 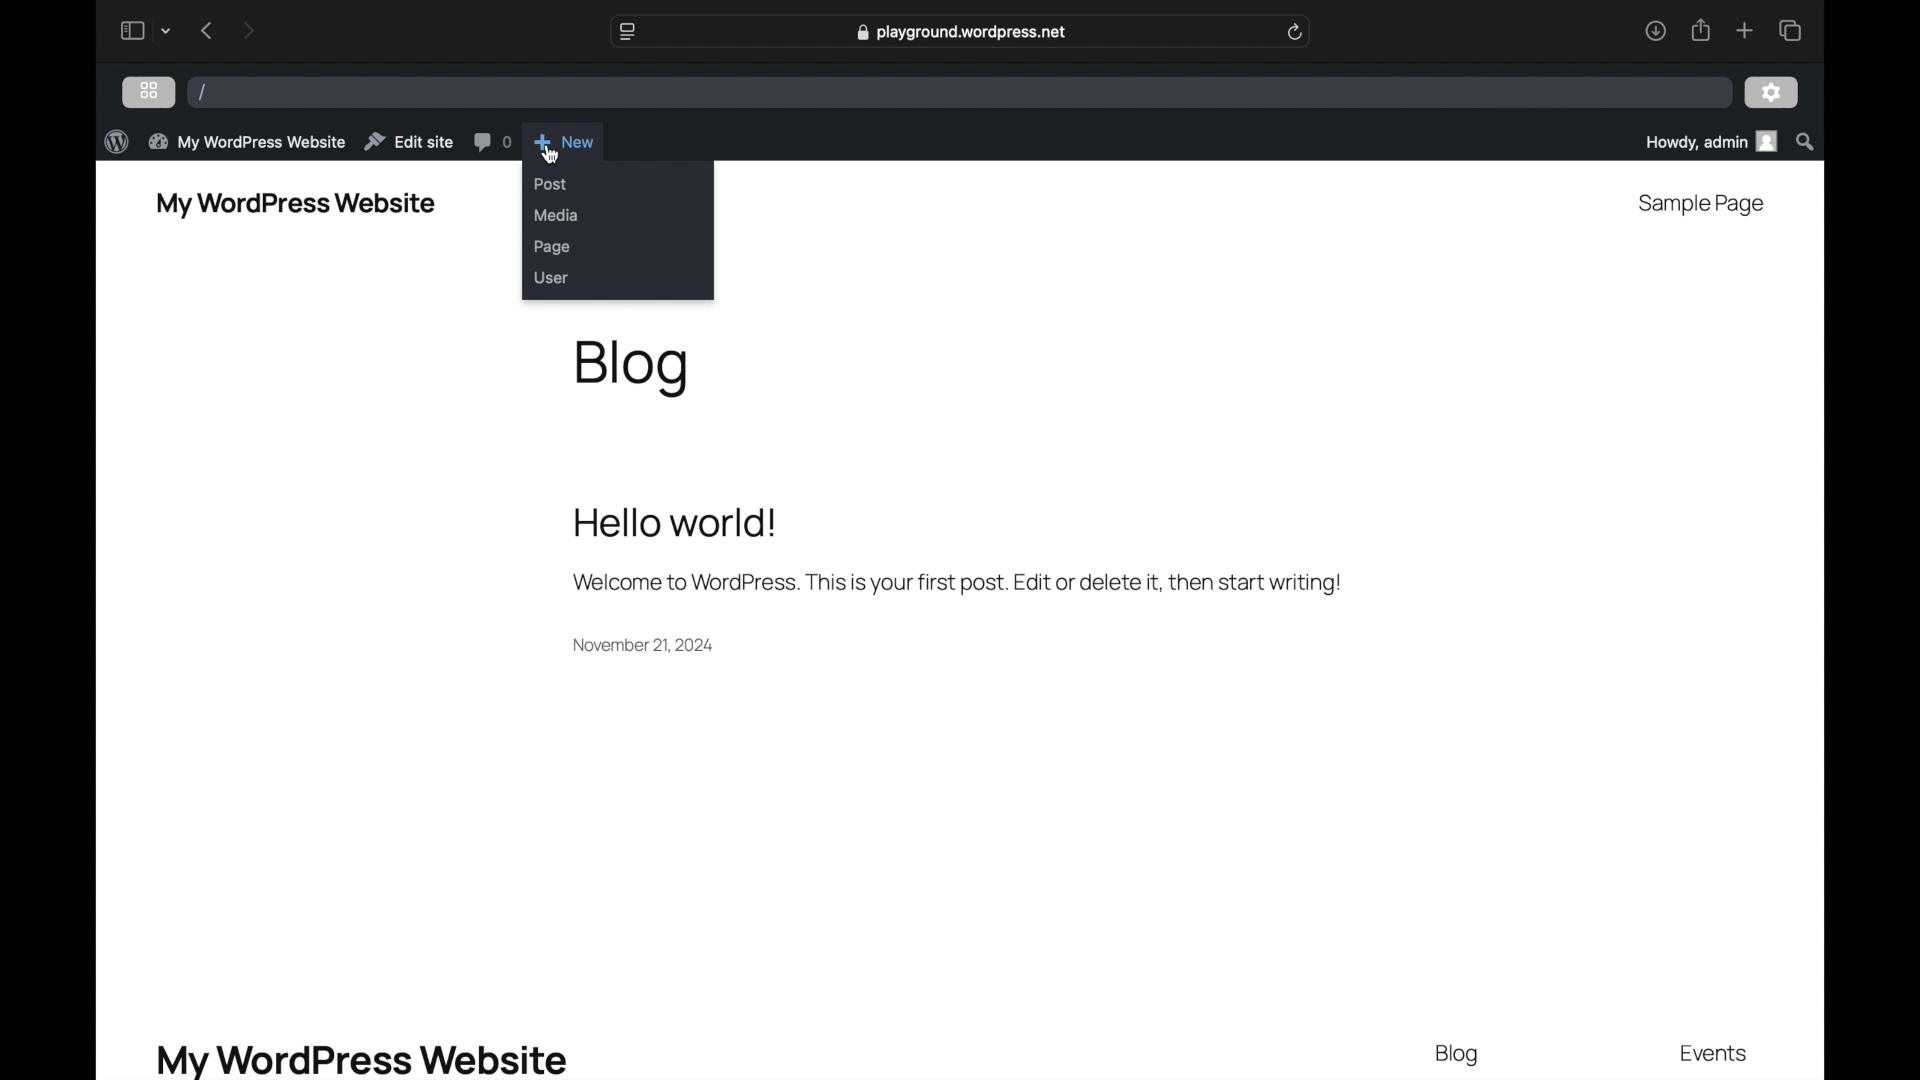 I want to click on My wordpresss website, so click(x=296, y=205).